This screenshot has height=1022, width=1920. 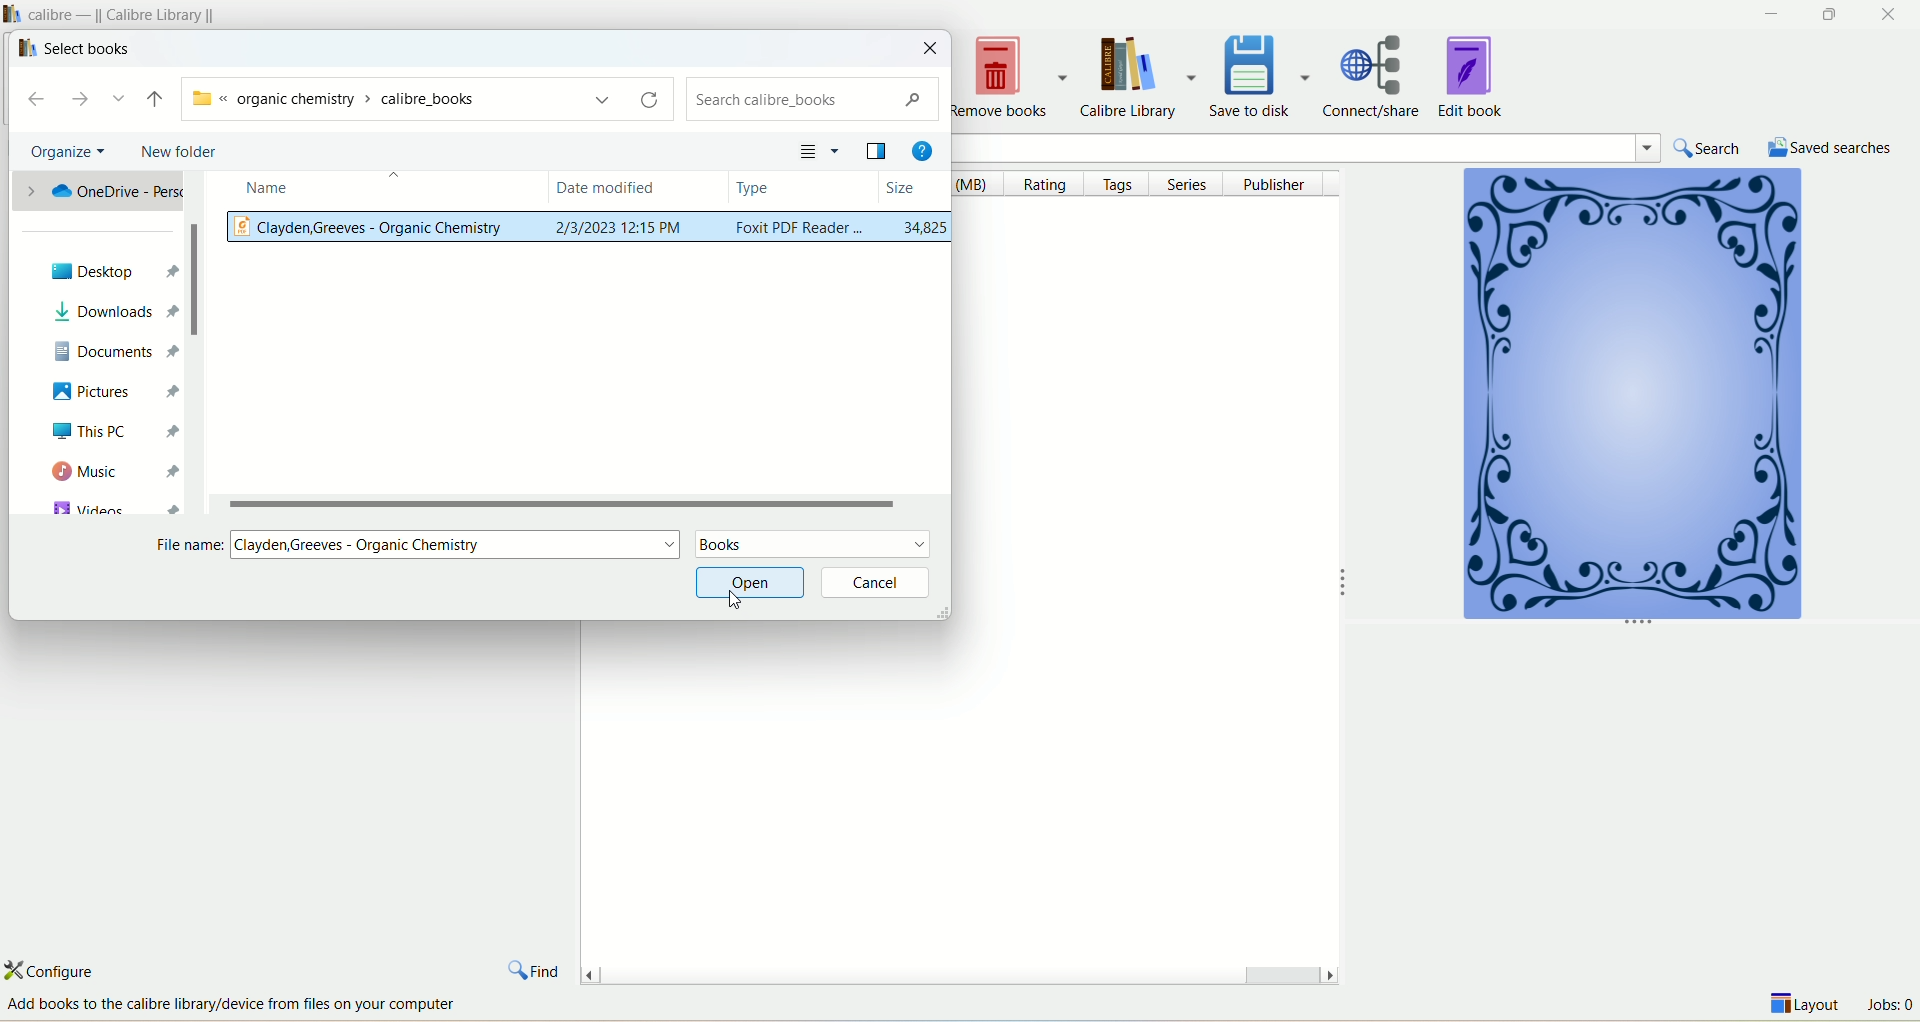 I want to click on coonect/share, so click(x=1378, y=74).